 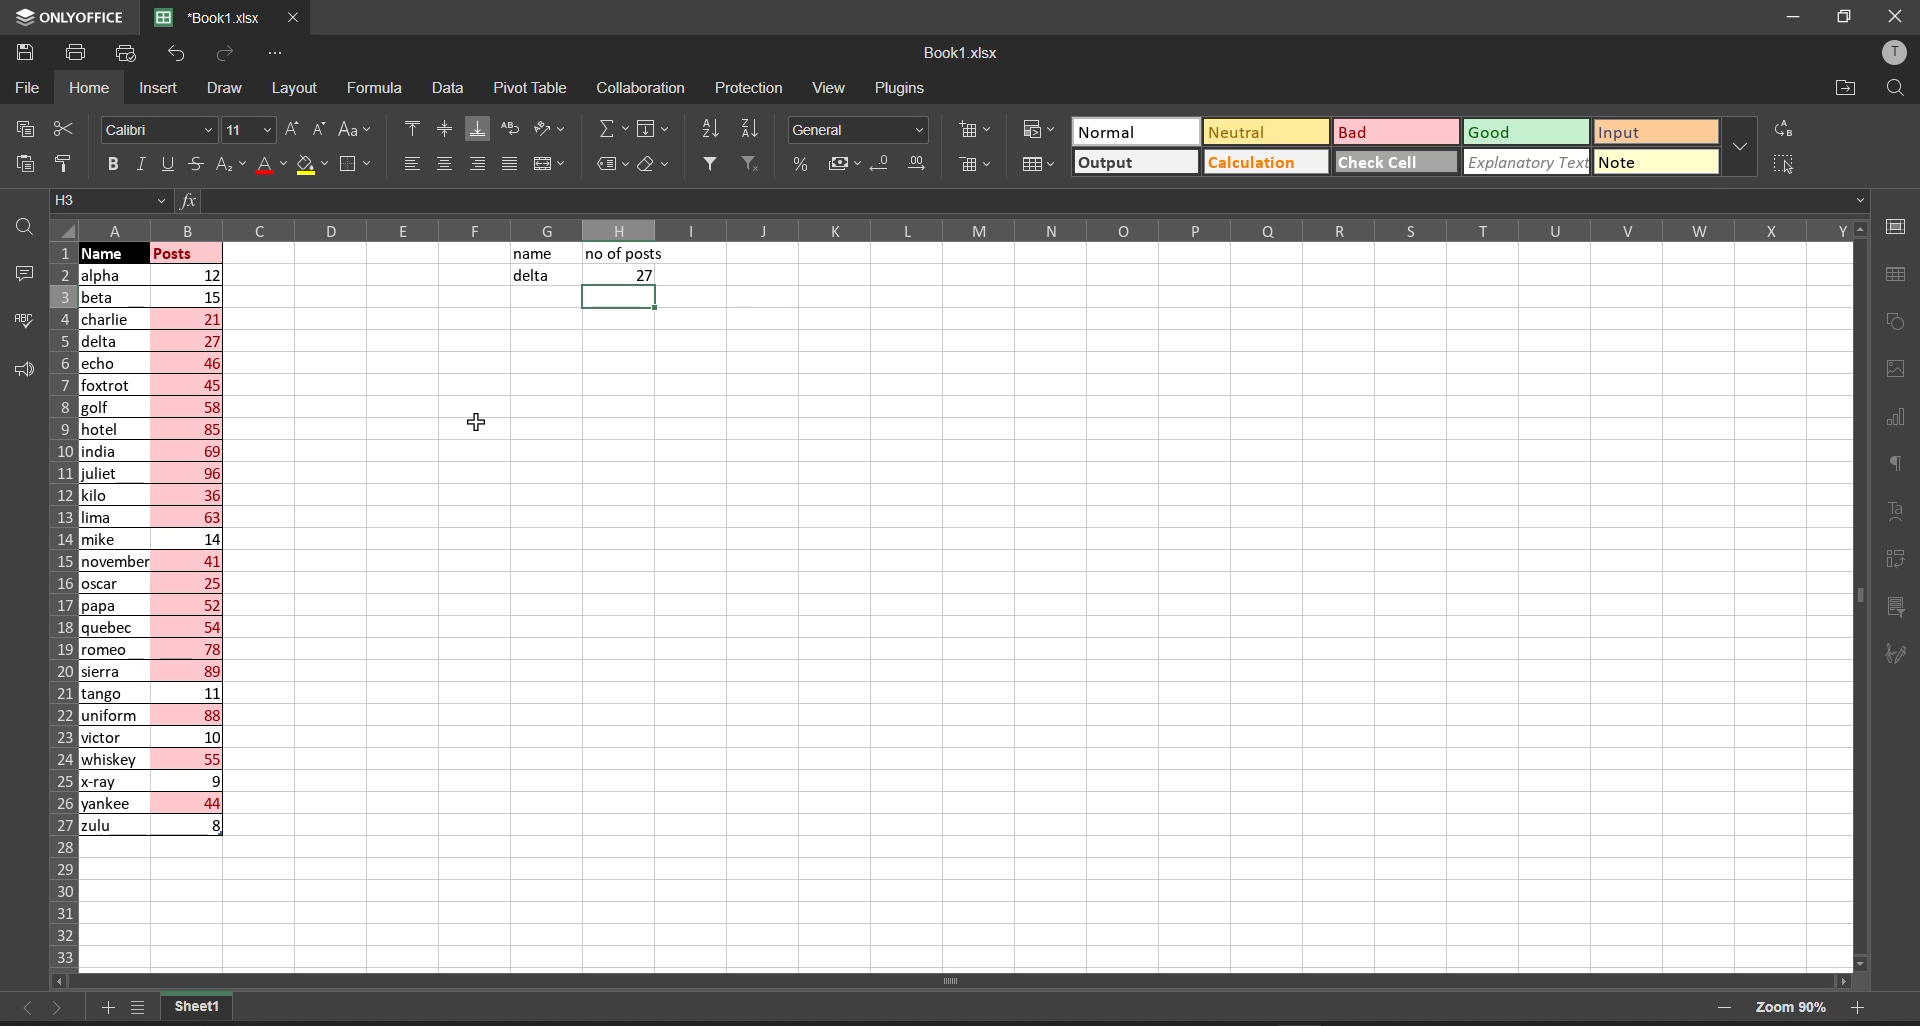 I want to click on calculation, so click(x=1261, y=162).